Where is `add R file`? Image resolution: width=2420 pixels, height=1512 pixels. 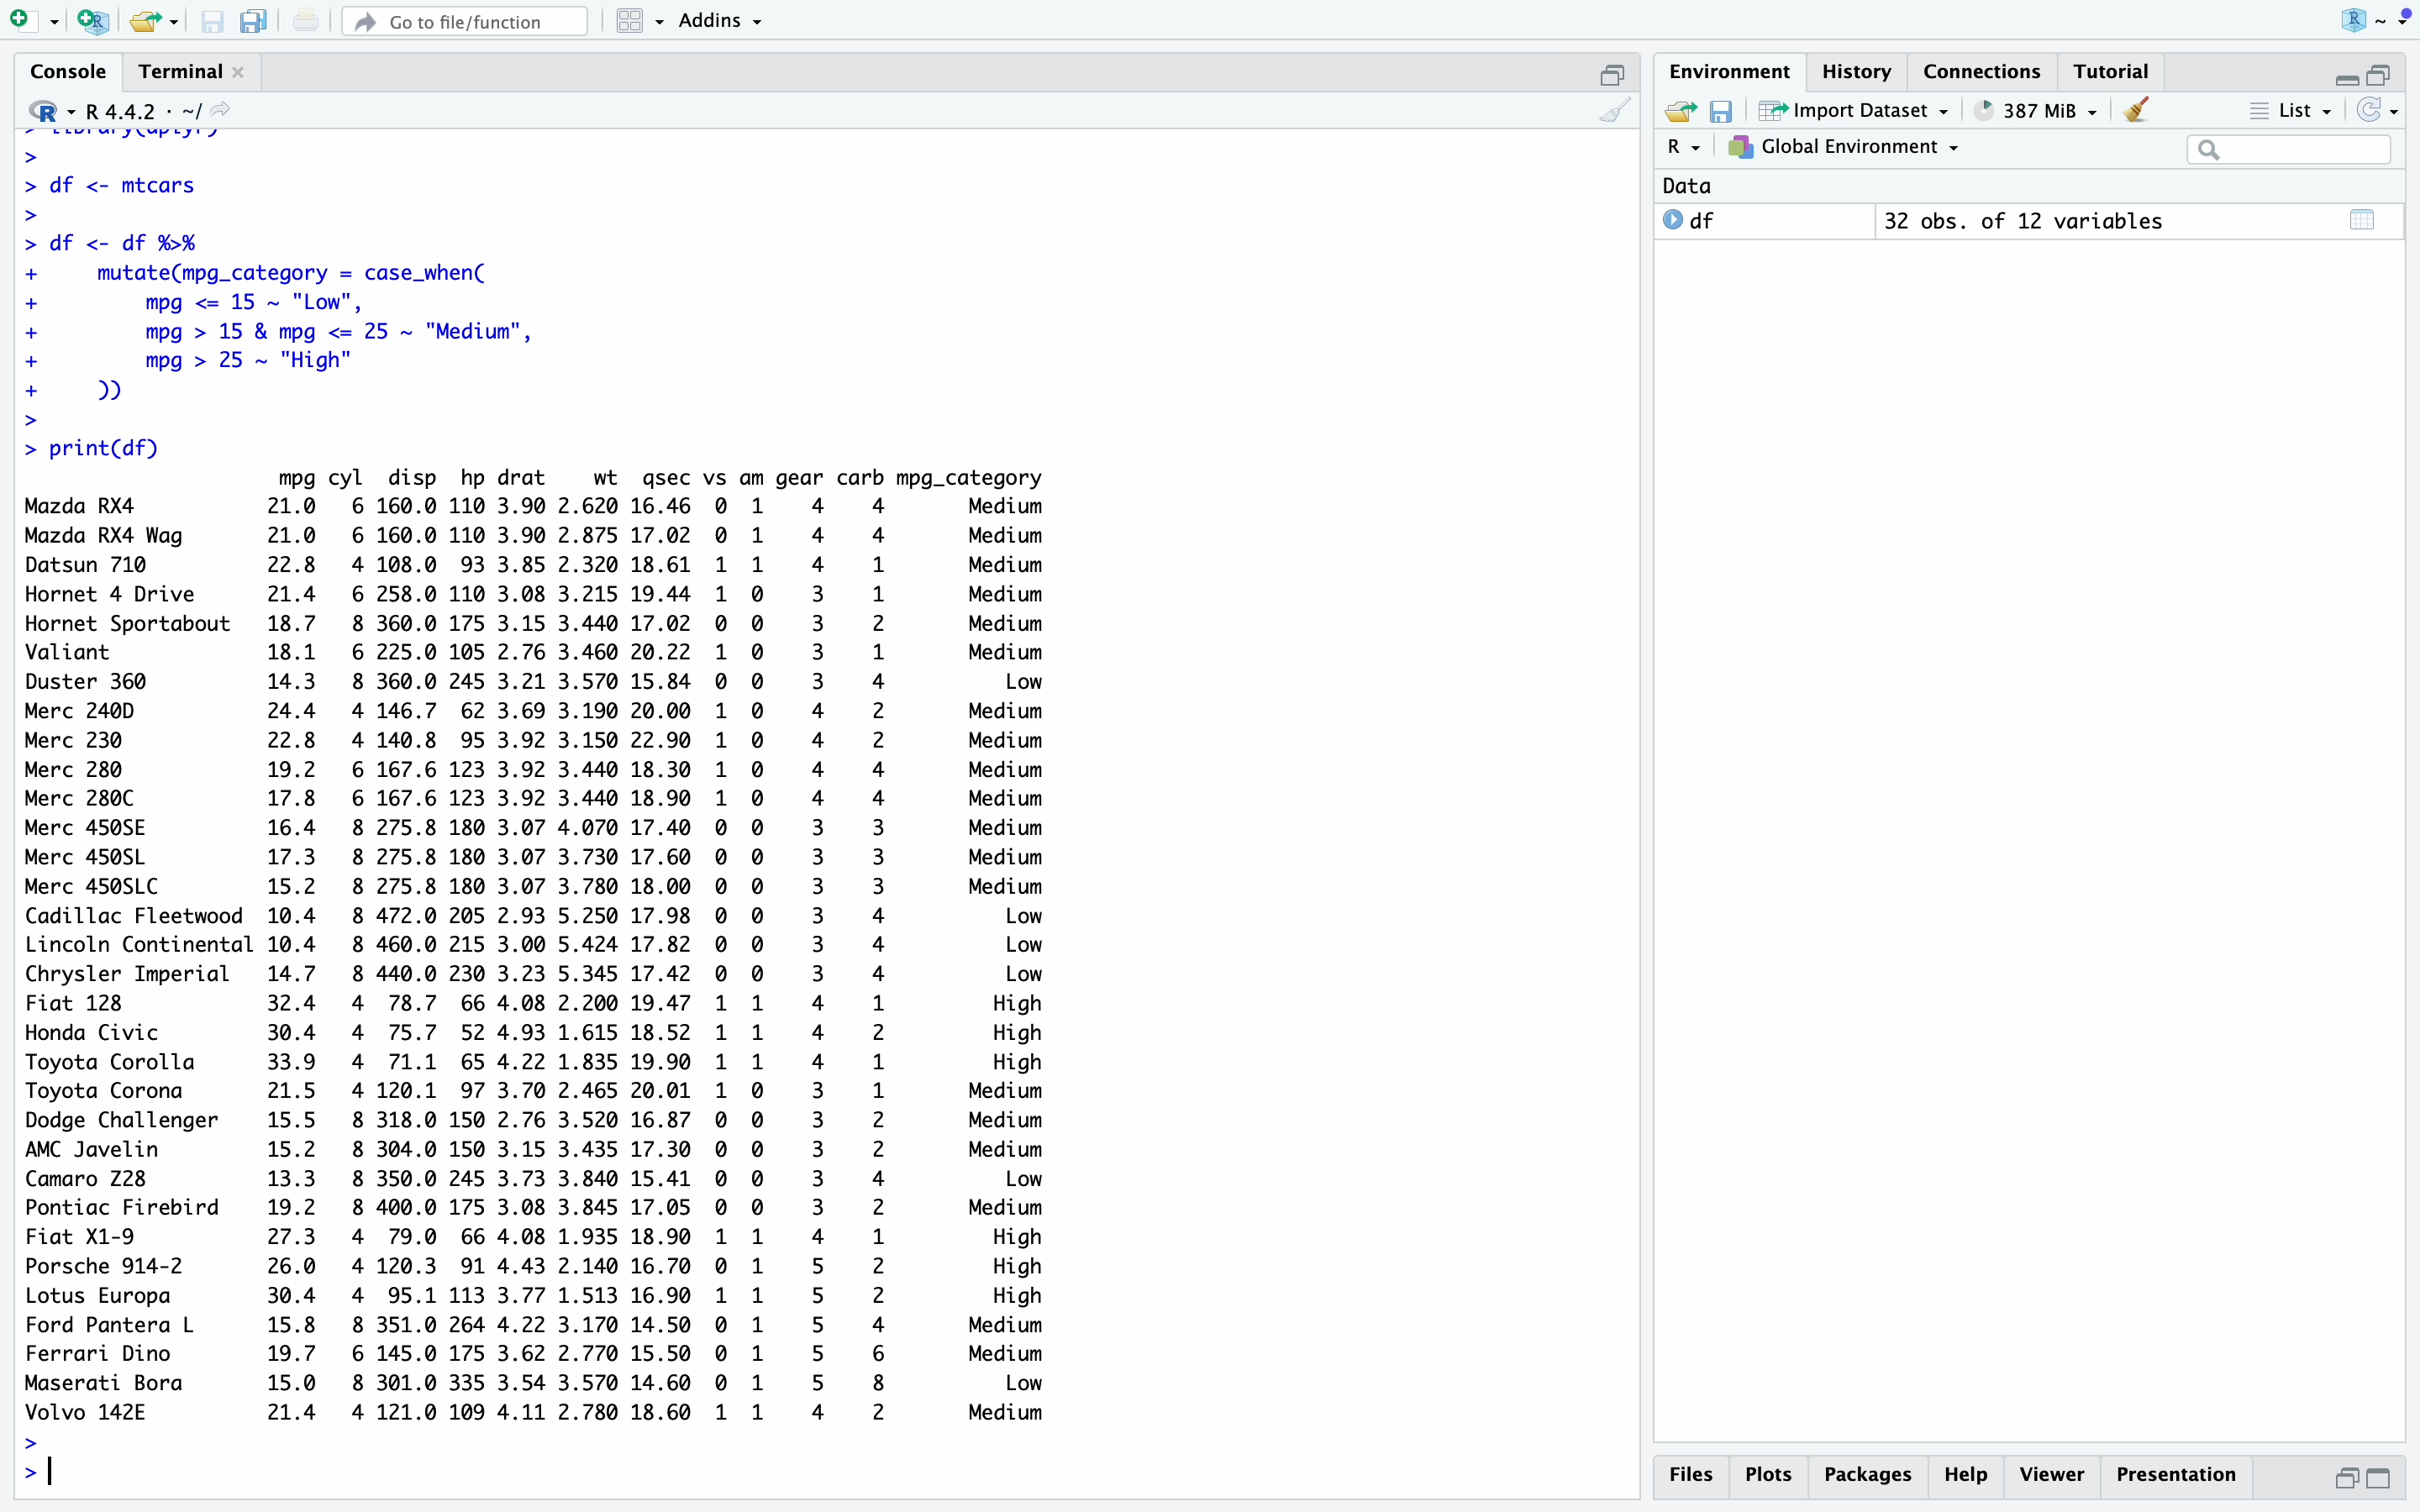 add R file is located at coordinates (94, 21).